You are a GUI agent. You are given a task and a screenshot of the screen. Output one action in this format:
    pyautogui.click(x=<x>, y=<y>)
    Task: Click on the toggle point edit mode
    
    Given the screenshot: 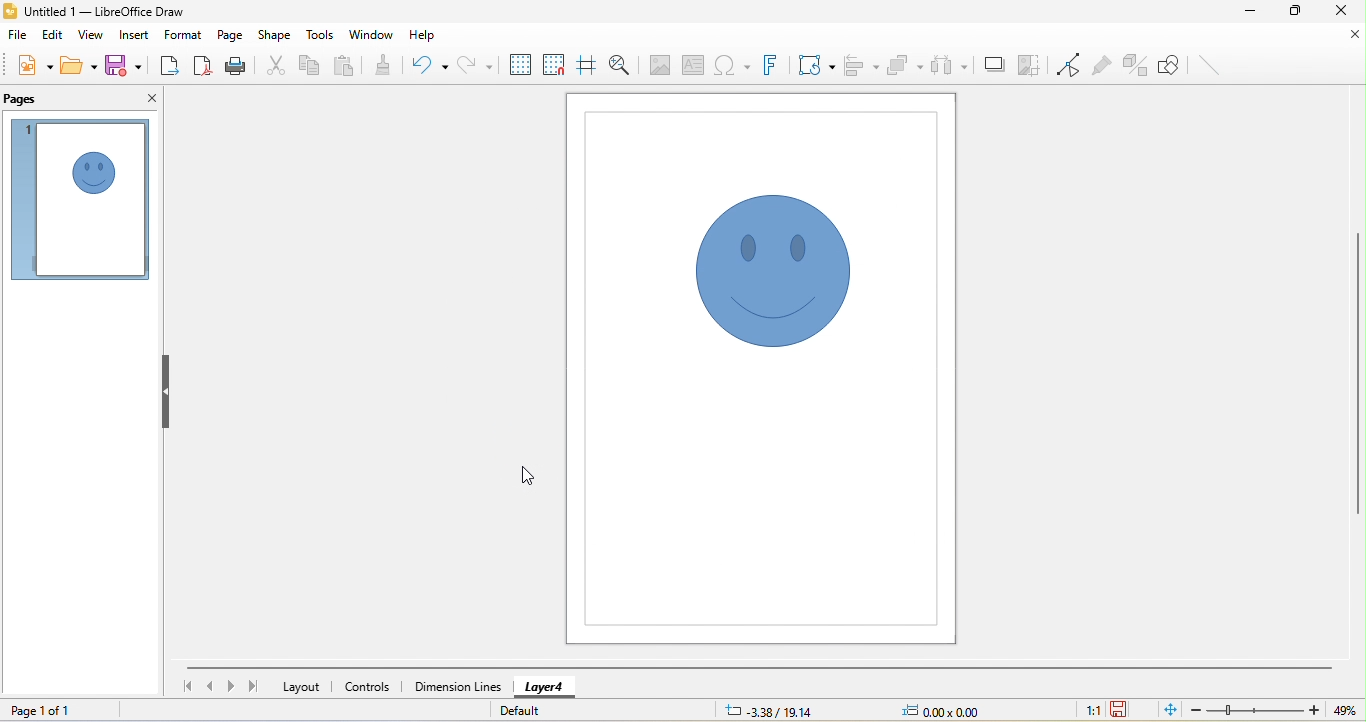 What is the action you would take?
    pyautogui.click(x=1068, y=66)
    